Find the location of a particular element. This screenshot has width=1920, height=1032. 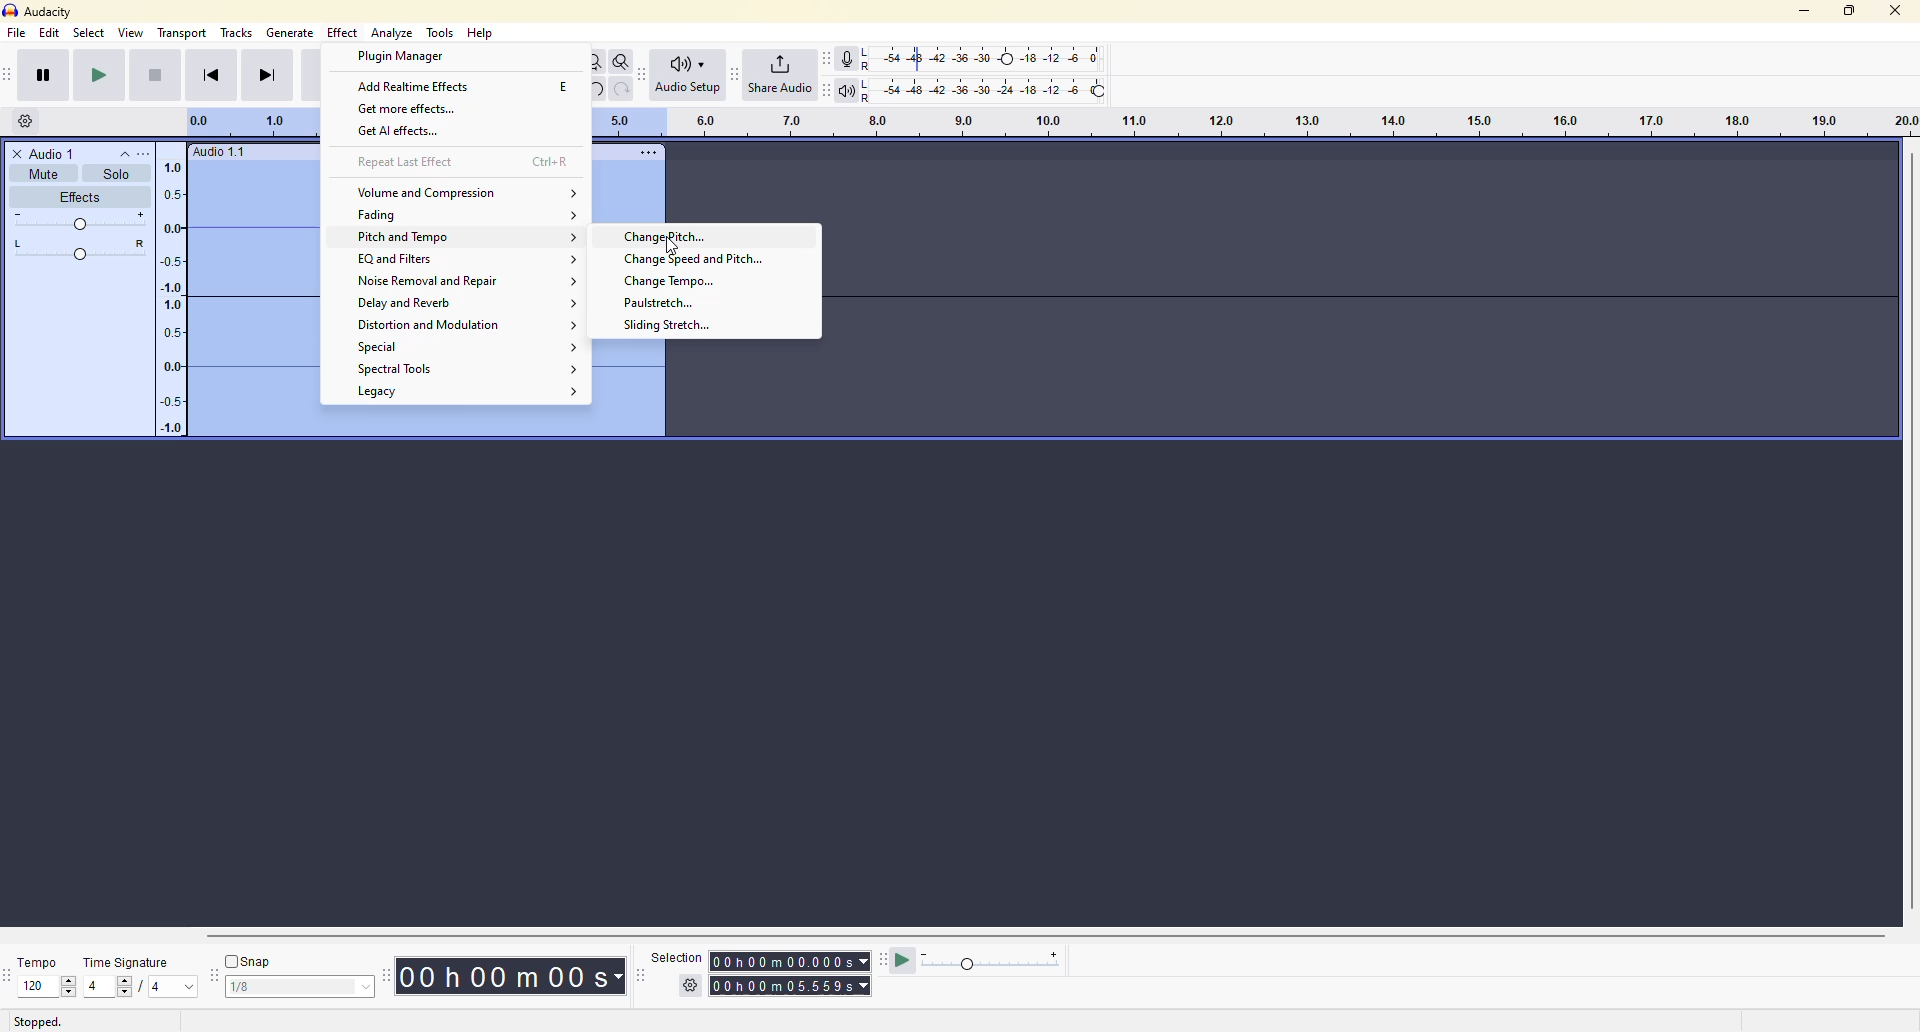

effects is located at coordinates (78, 198).